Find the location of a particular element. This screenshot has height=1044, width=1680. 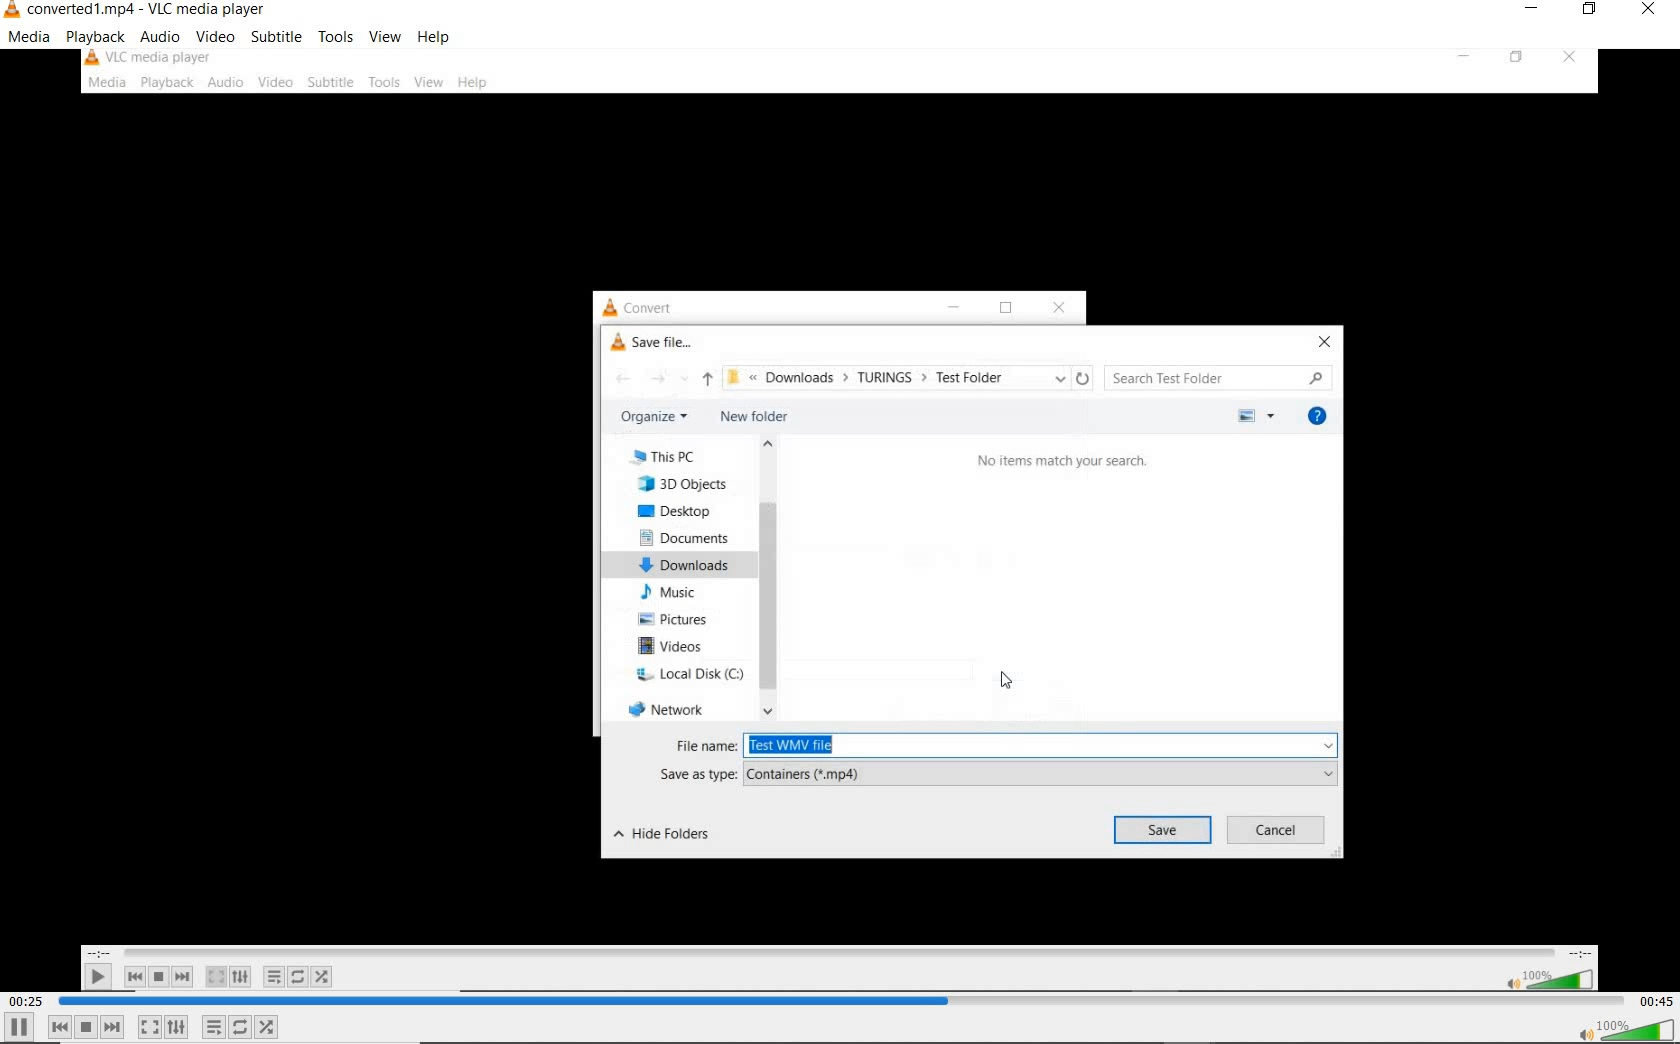

next media is located at coordinates (112, 1027).